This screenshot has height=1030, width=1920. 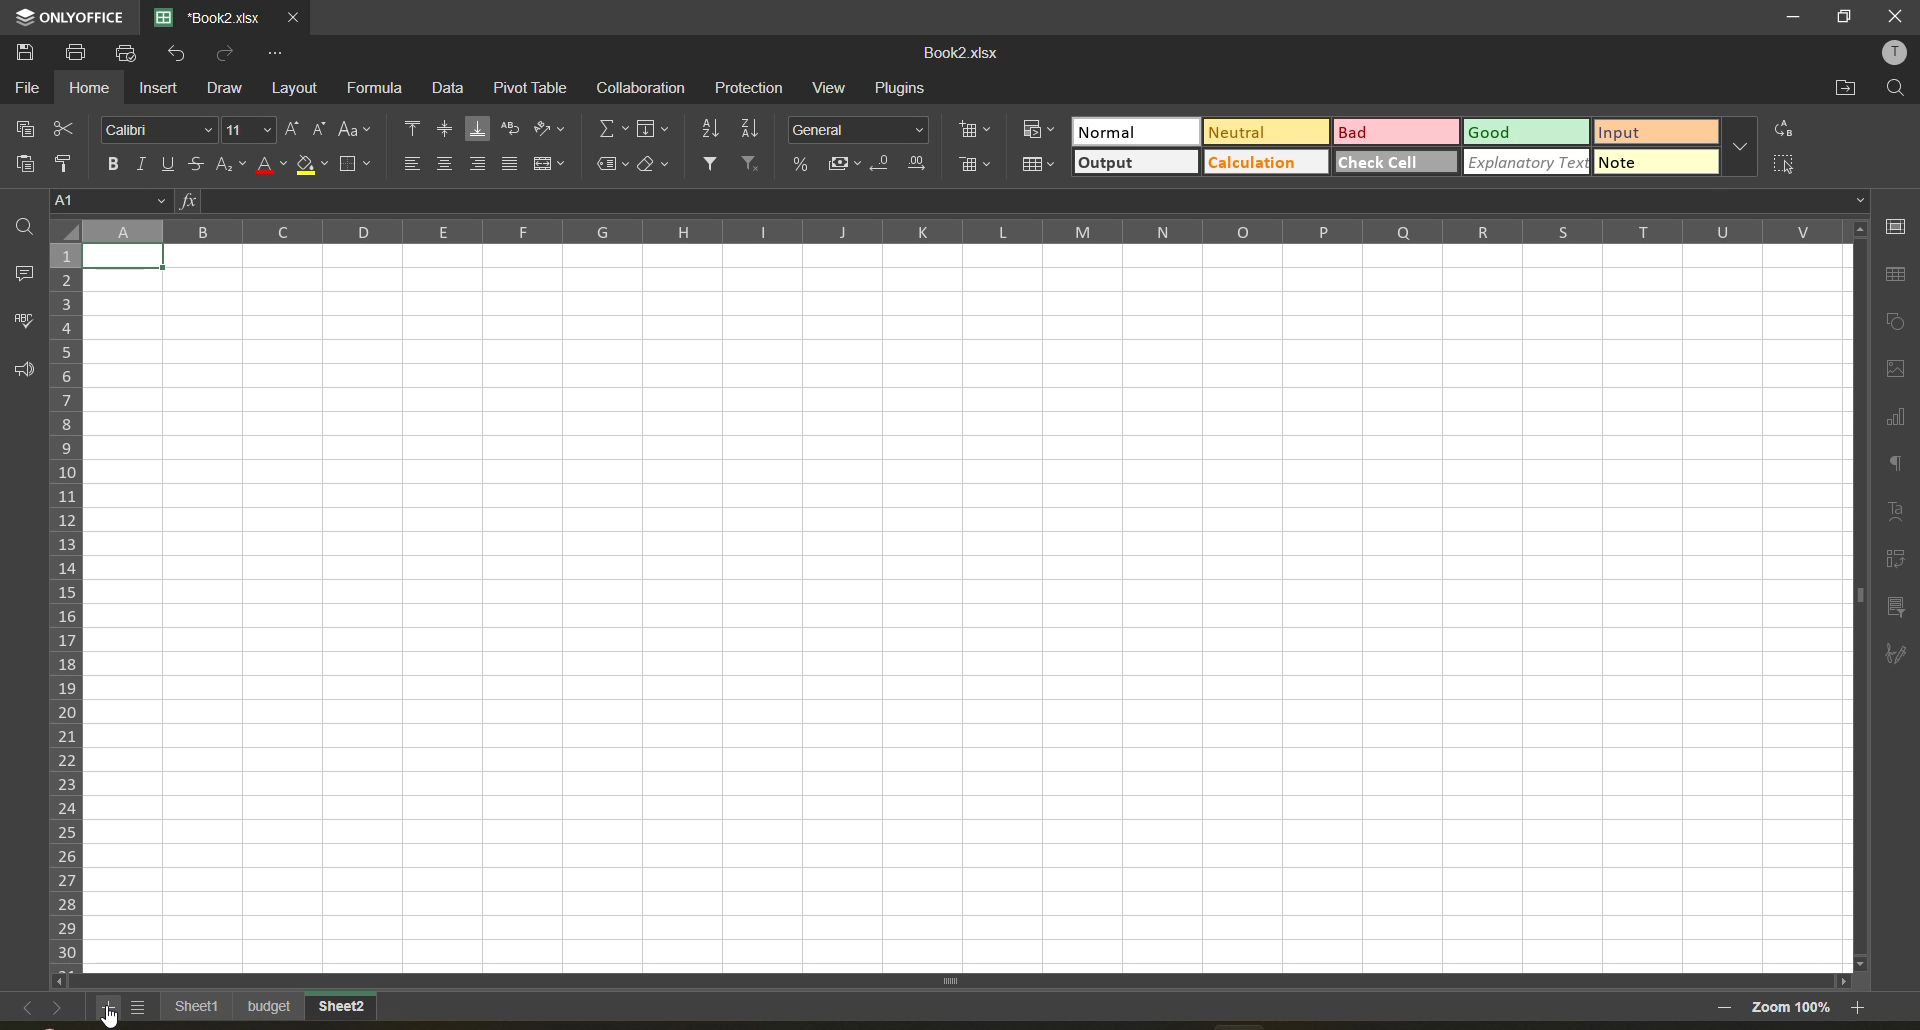 I want to click on zoom factor, so click(x=1788, y=1008).